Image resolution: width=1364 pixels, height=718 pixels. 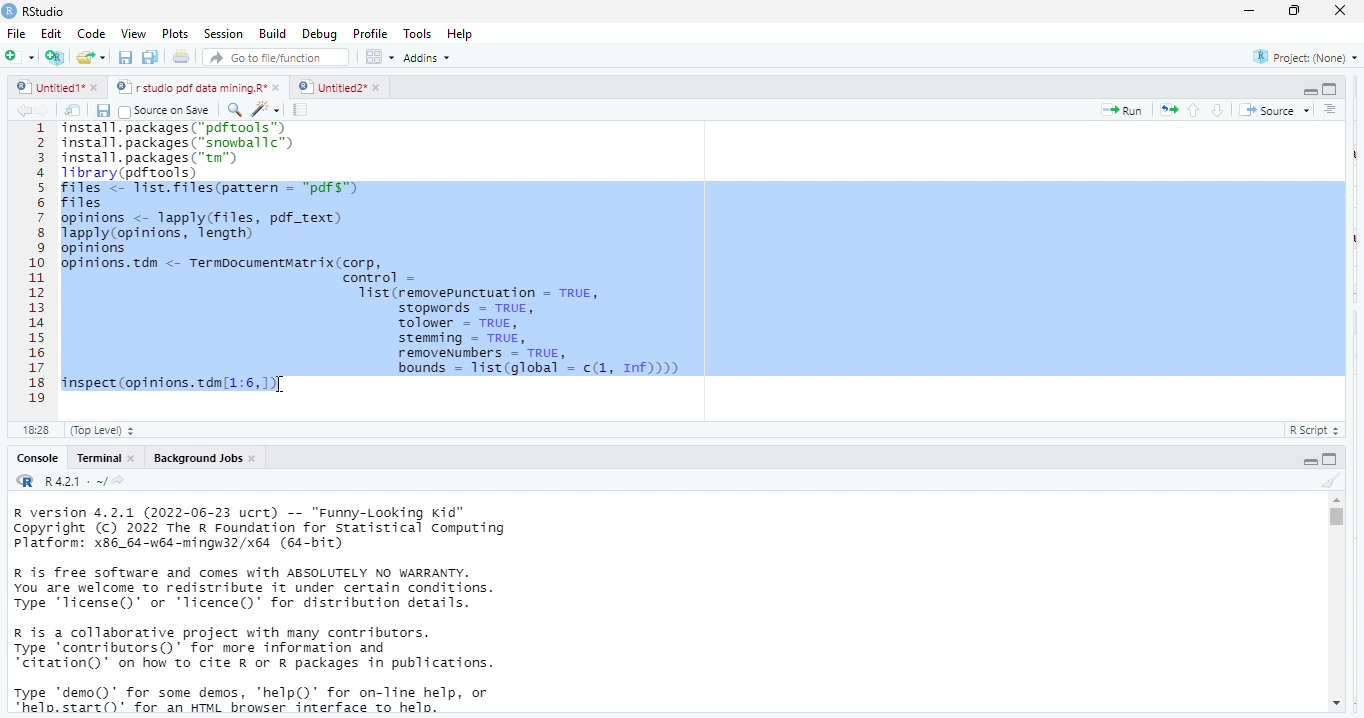 What do you see at coordinates (303, 110) in the screenshot?
I see `compile report` at bounding box center [303, 110].